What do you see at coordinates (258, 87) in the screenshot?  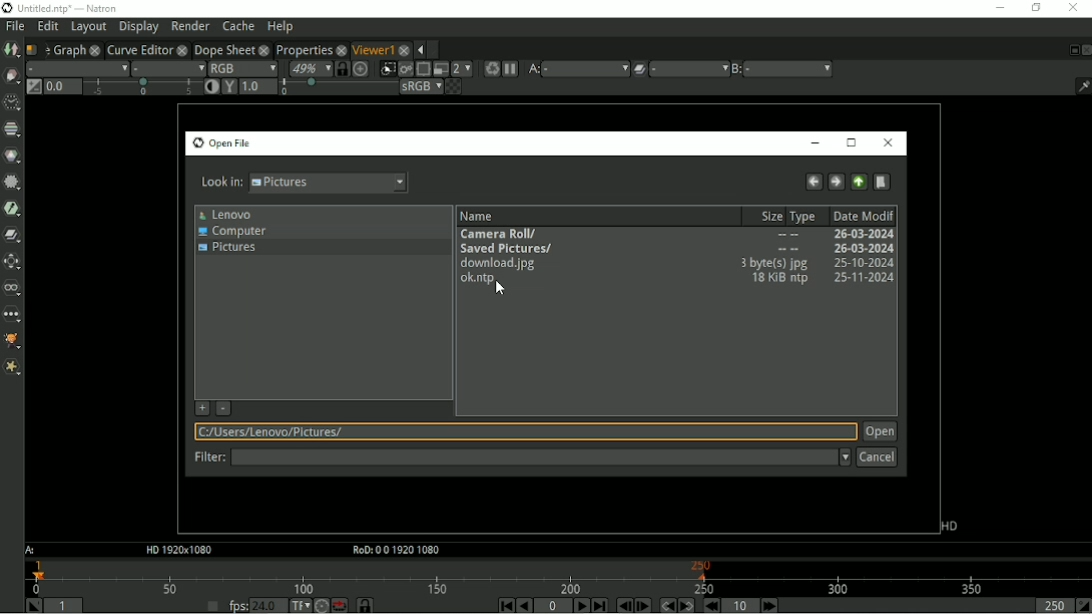 I see `1.0` at bounding box center [258, 87].